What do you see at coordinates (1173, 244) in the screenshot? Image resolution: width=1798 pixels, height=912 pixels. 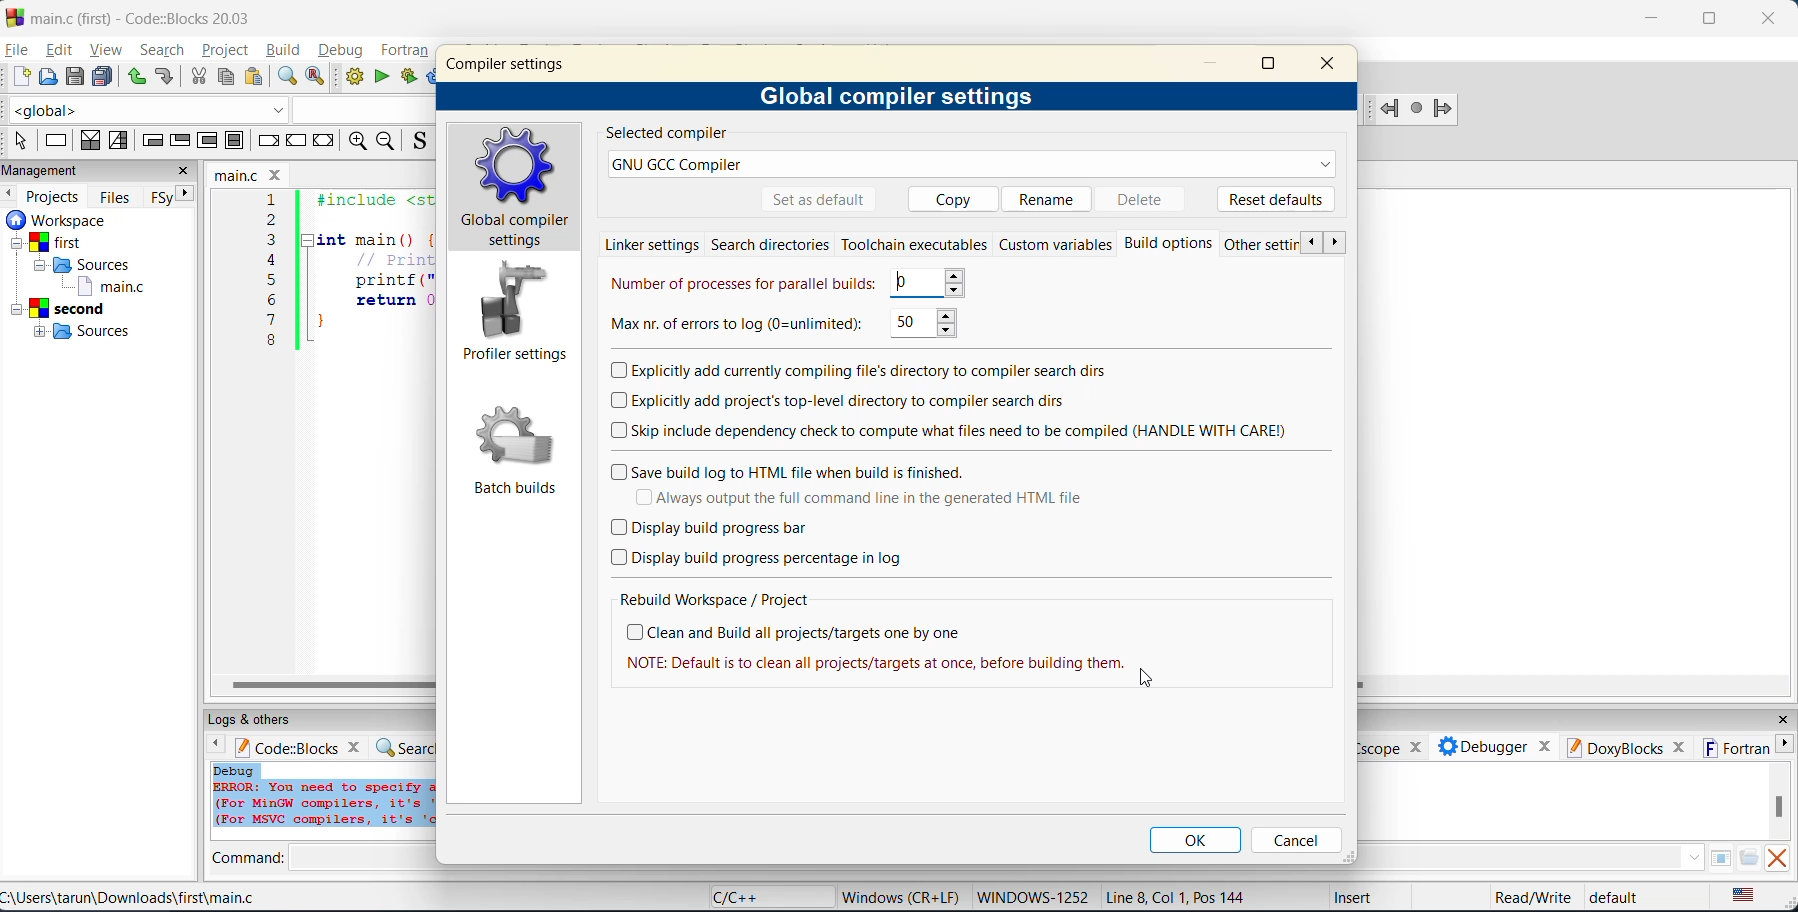 I see `build options` at bounding box center [1173, 244].